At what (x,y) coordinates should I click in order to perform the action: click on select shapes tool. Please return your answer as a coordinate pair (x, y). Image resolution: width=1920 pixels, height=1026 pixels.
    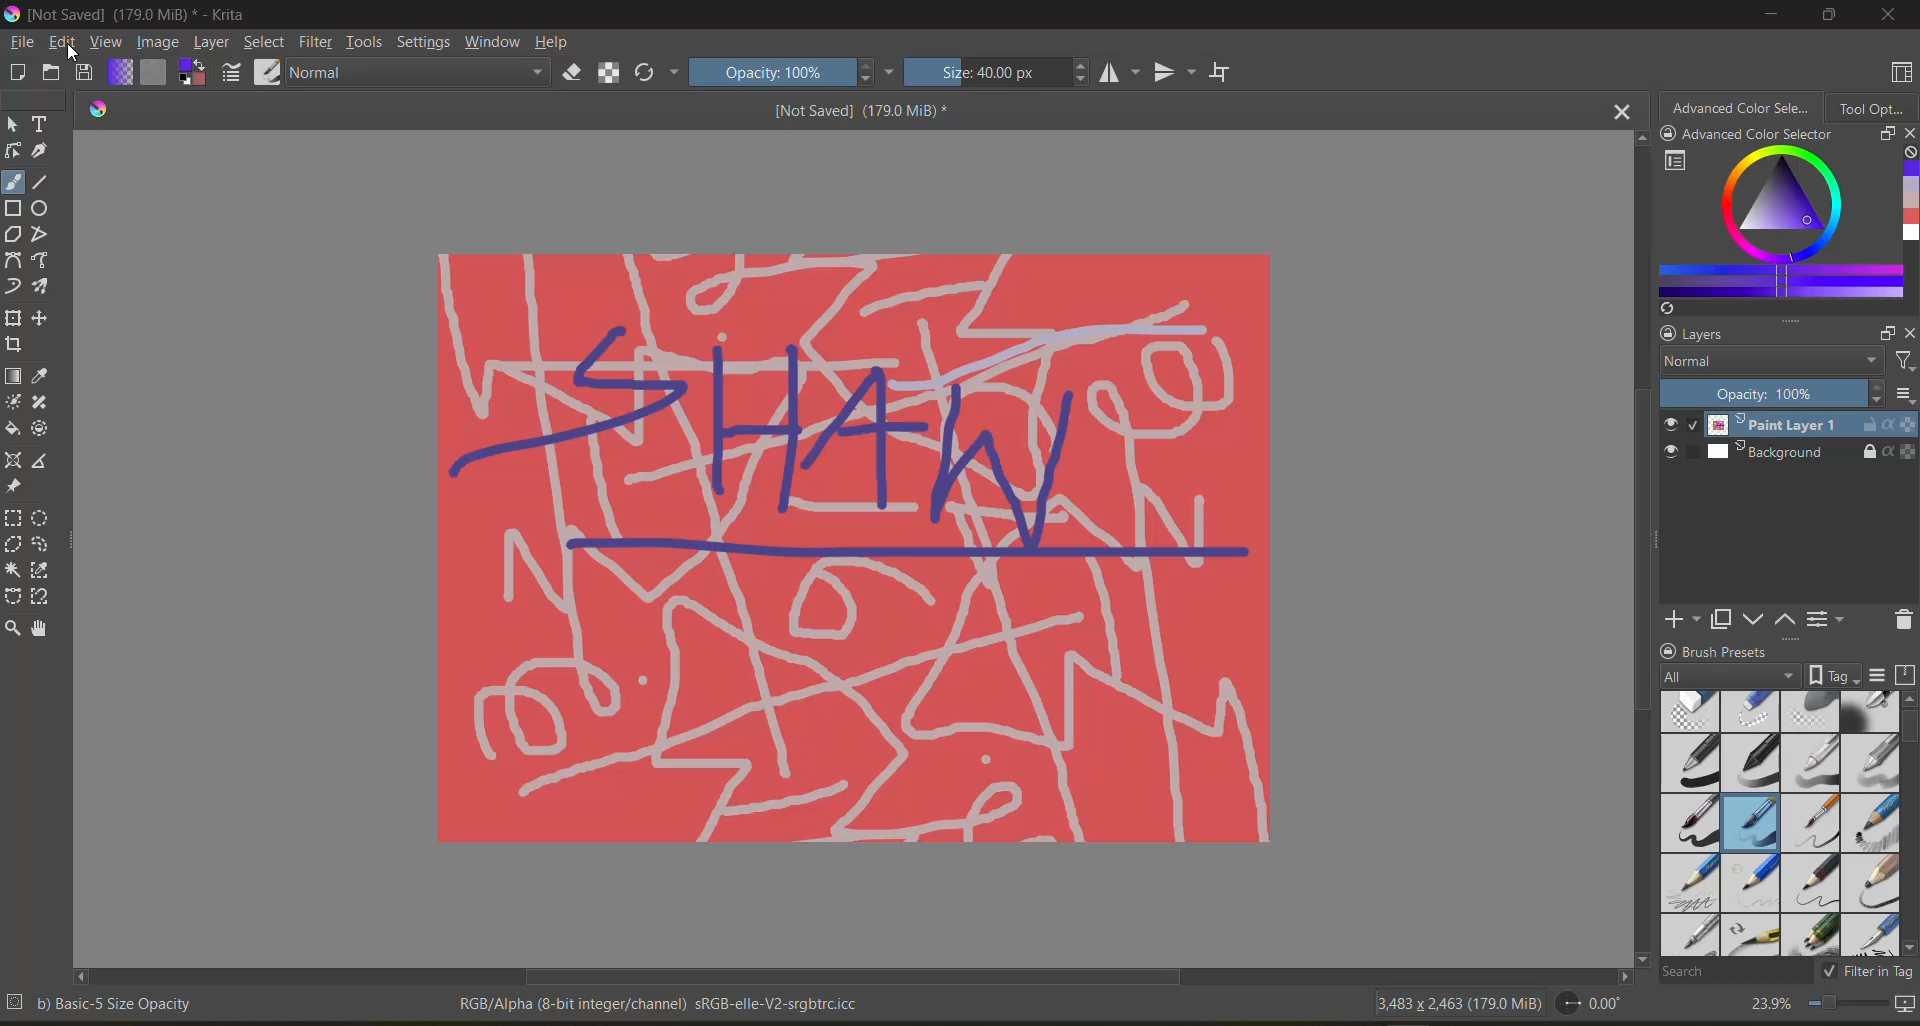
    Looking at the image, I should click on (14, 124).